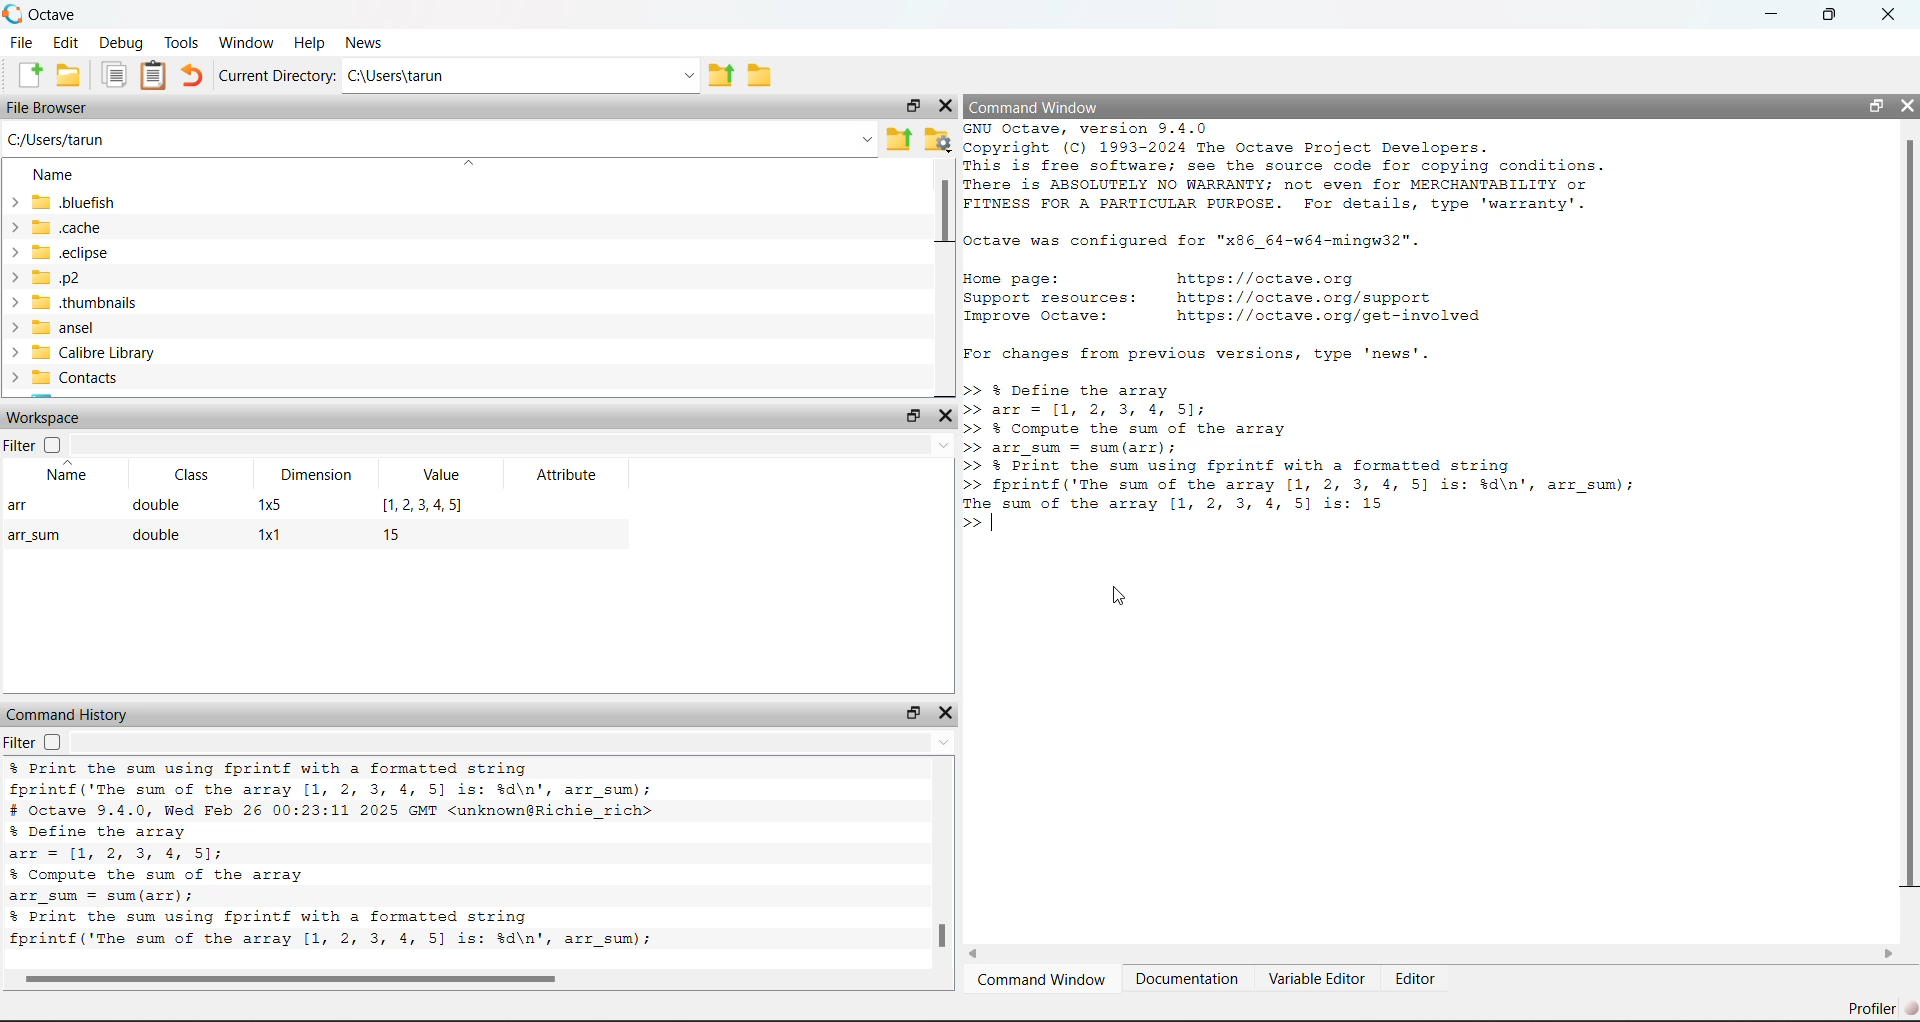 The height and width of the screenshot is (1022, 1920). What do you see at coordinates (1311, 242) in the screenshot?
I see `GNU Octave, version 9.4.0

Copyright (C) 1993-2024 The Octave Project Developers.

This is free software; see the source code for copying conditions.
There is ABSOLUTELY NO WARRANTY; not even for MERCHANTABILITY or
FITNESS FOR A PARTICULAR PURPOSE. For details, type 'warranty'.
Octave was configured for "x86_64-w64-mingw32".

Home page: https: //octave.org

Support resources: https: //octave.org/support

Improve Octave: https://octave.org/get-involved

For changes from previous versions, type ‘news’.` at bounding box center [1311, 242].